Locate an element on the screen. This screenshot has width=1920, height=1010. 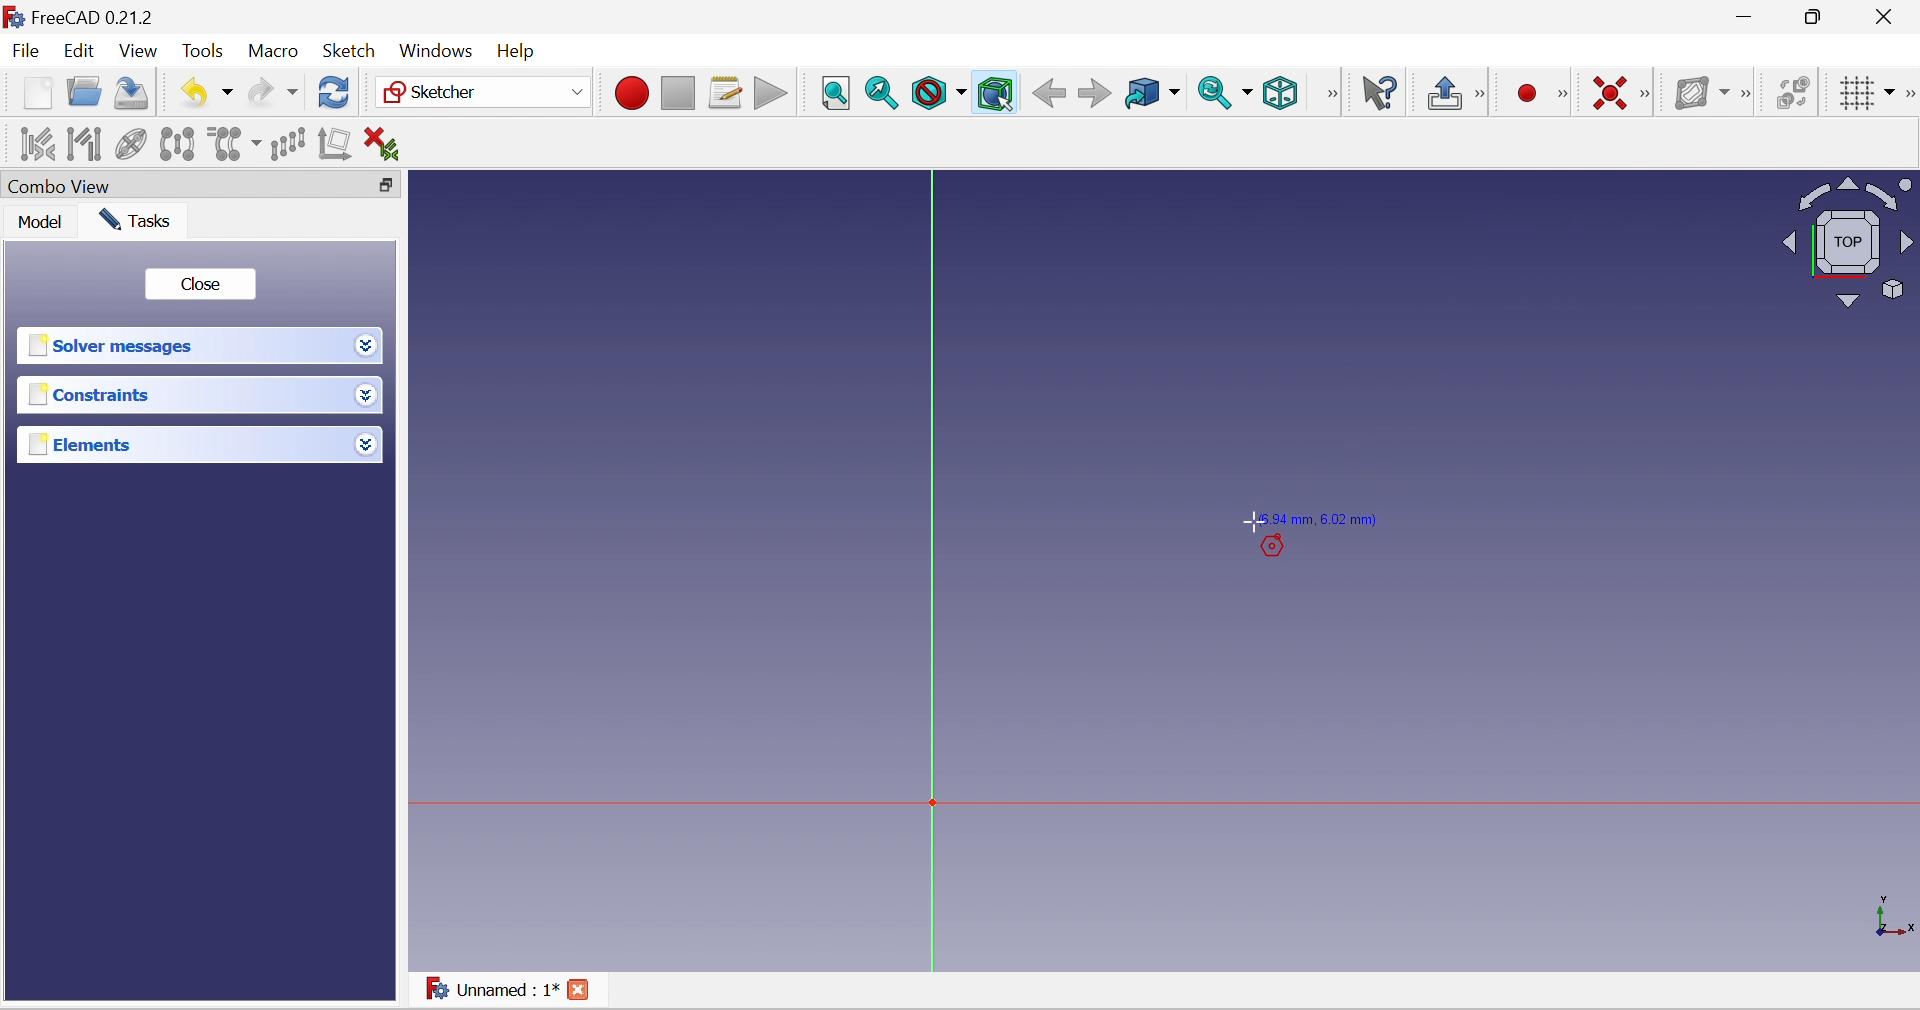
Undo is located at coordinates (205, 94).